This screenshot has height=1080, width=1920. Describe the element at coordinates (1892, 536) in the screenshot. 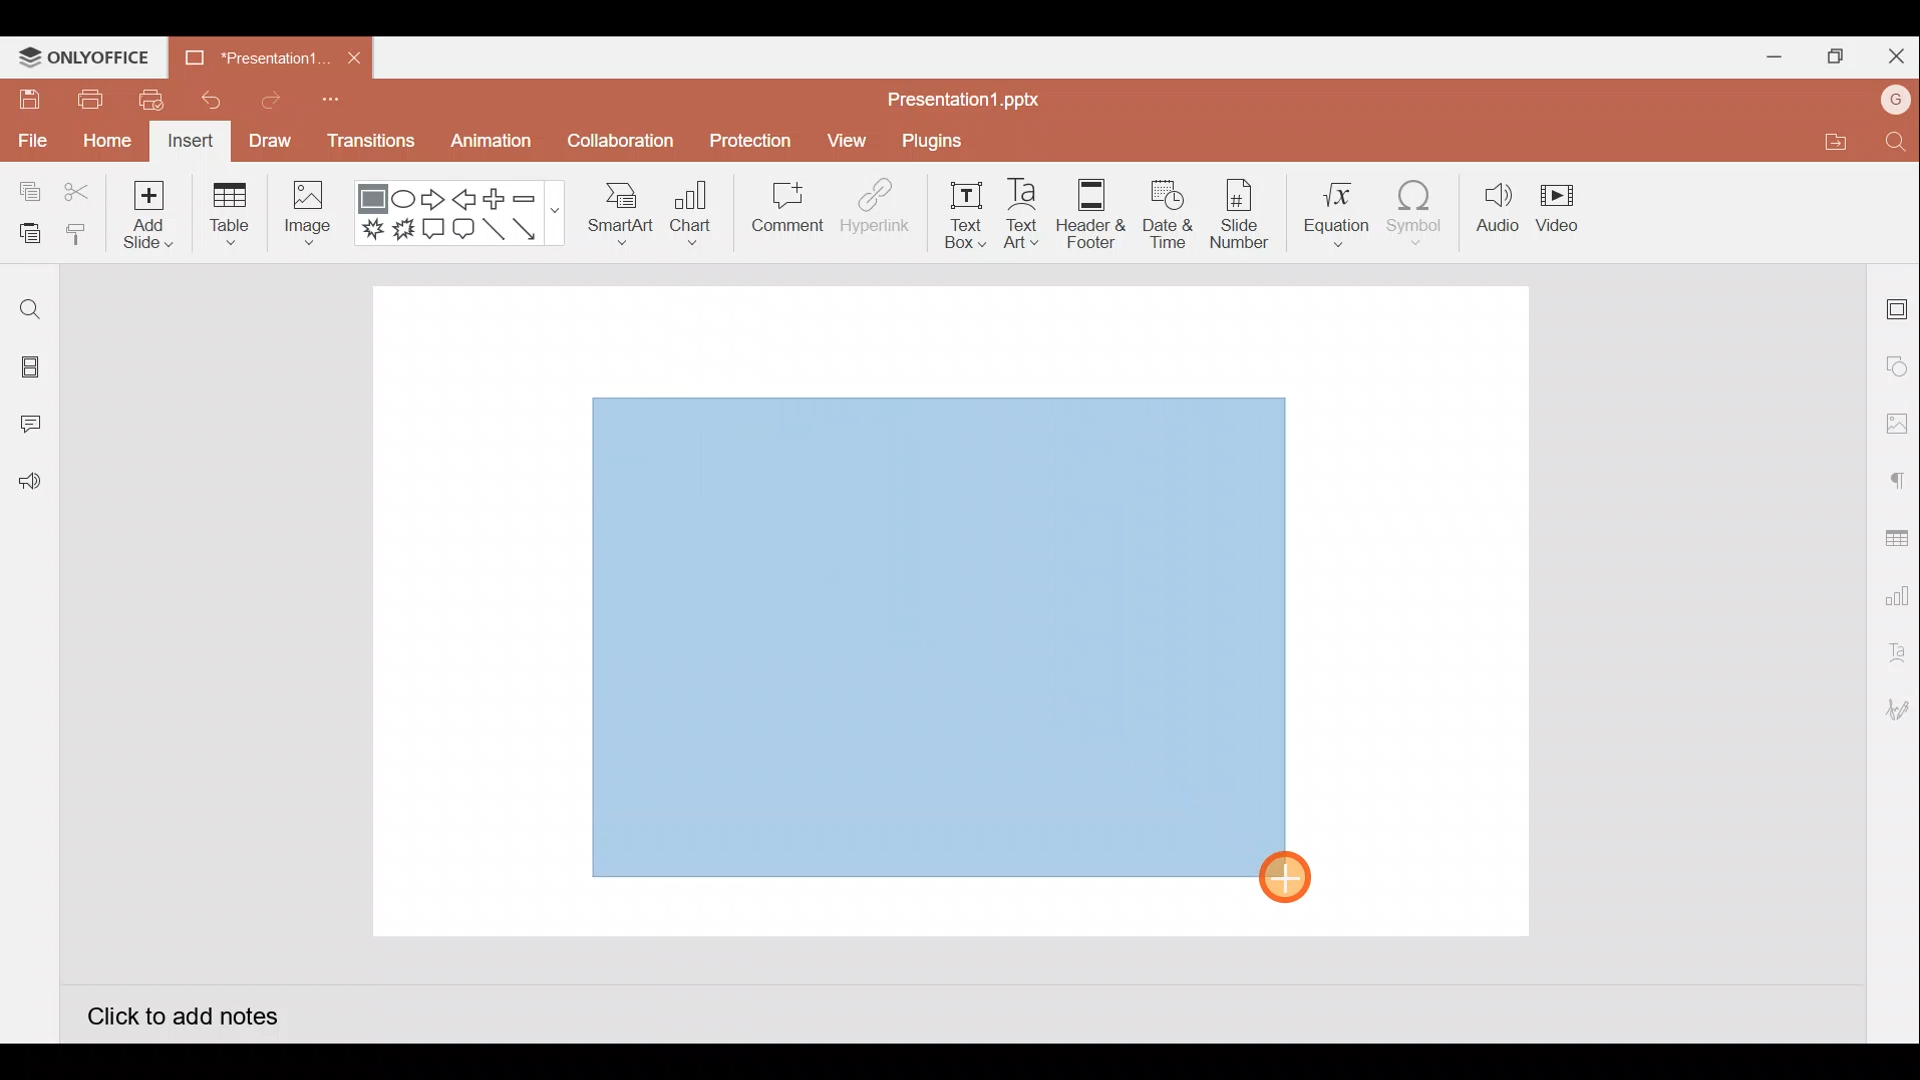

I see `Table settings` at that location.